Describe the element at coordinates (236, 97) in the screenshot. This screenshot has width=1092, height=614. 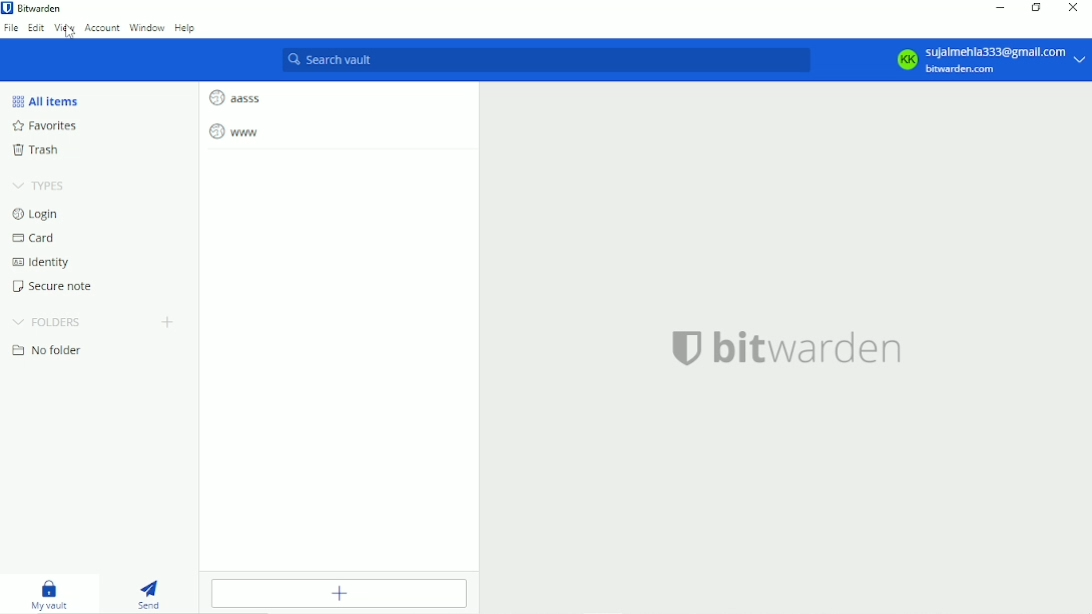
I see `aasss` at that location.